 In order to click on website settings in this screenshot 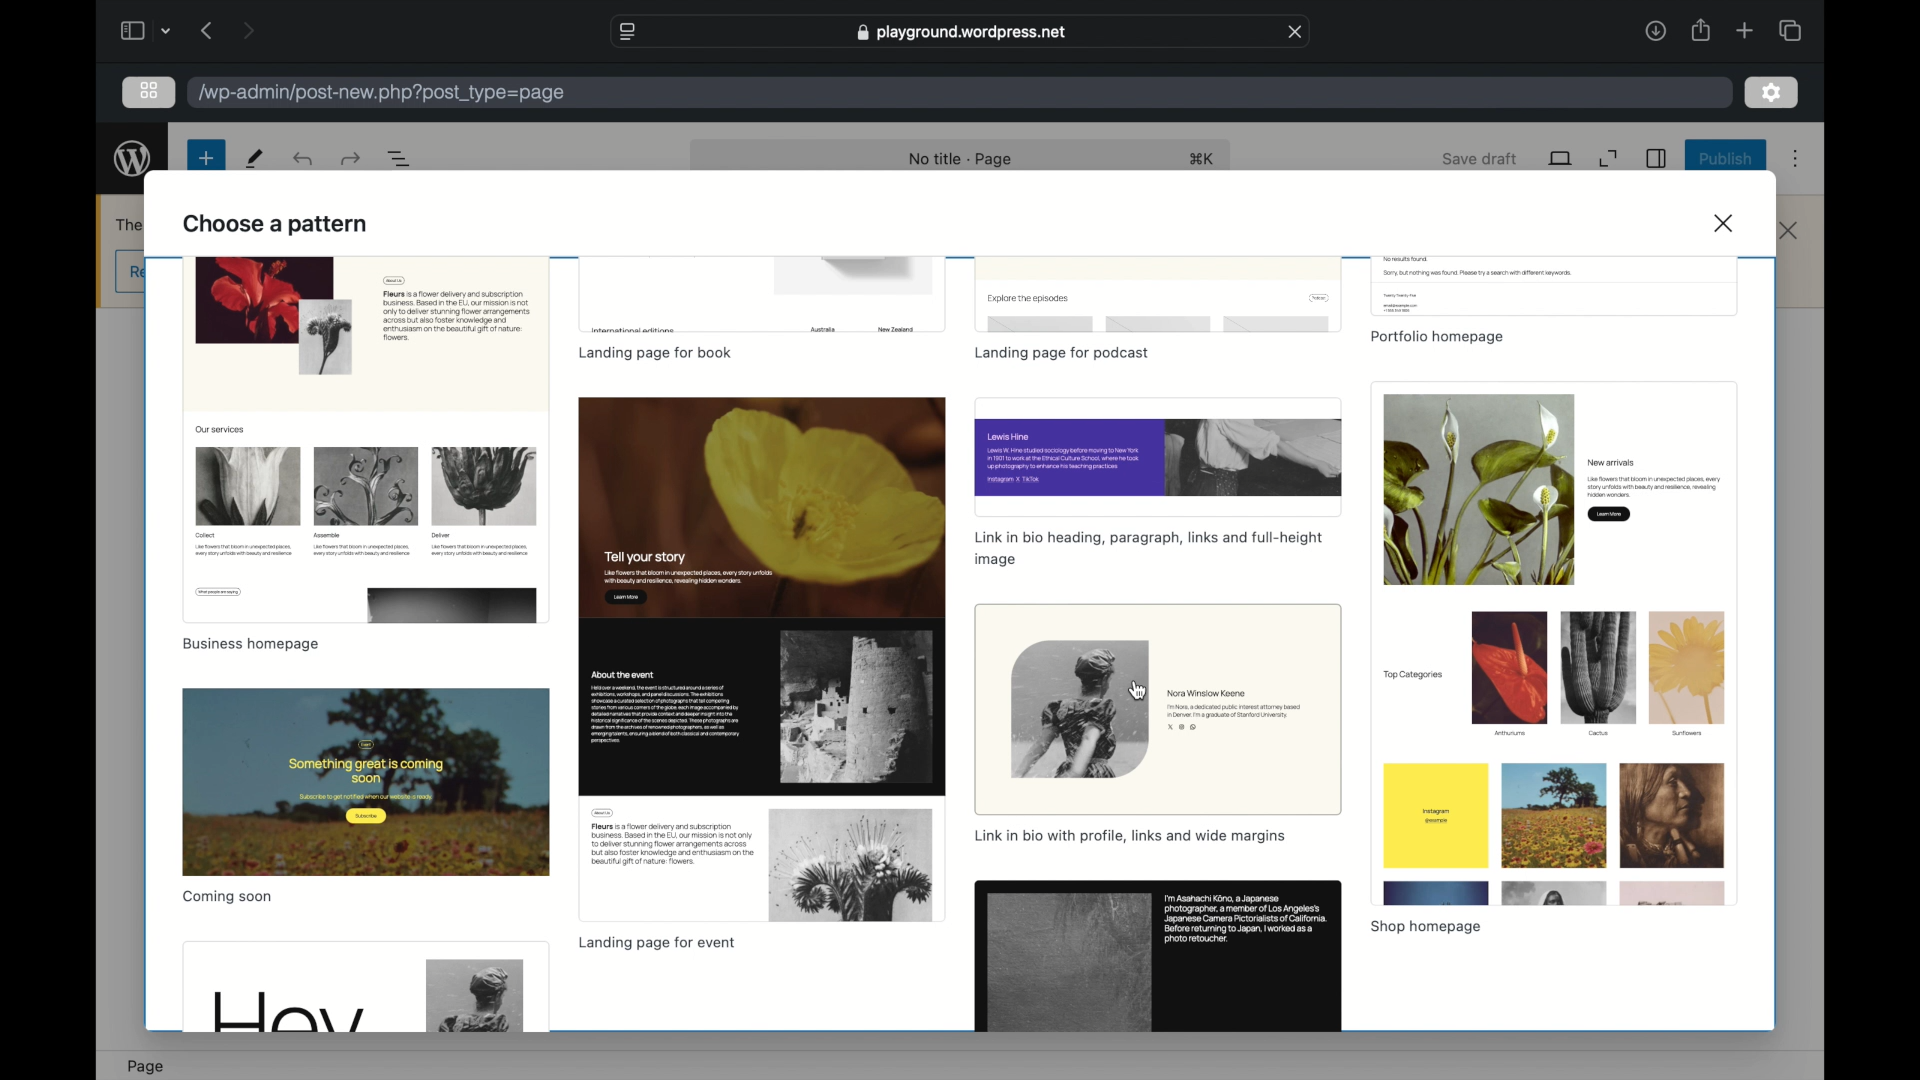, I will do `click(626, 32)`.